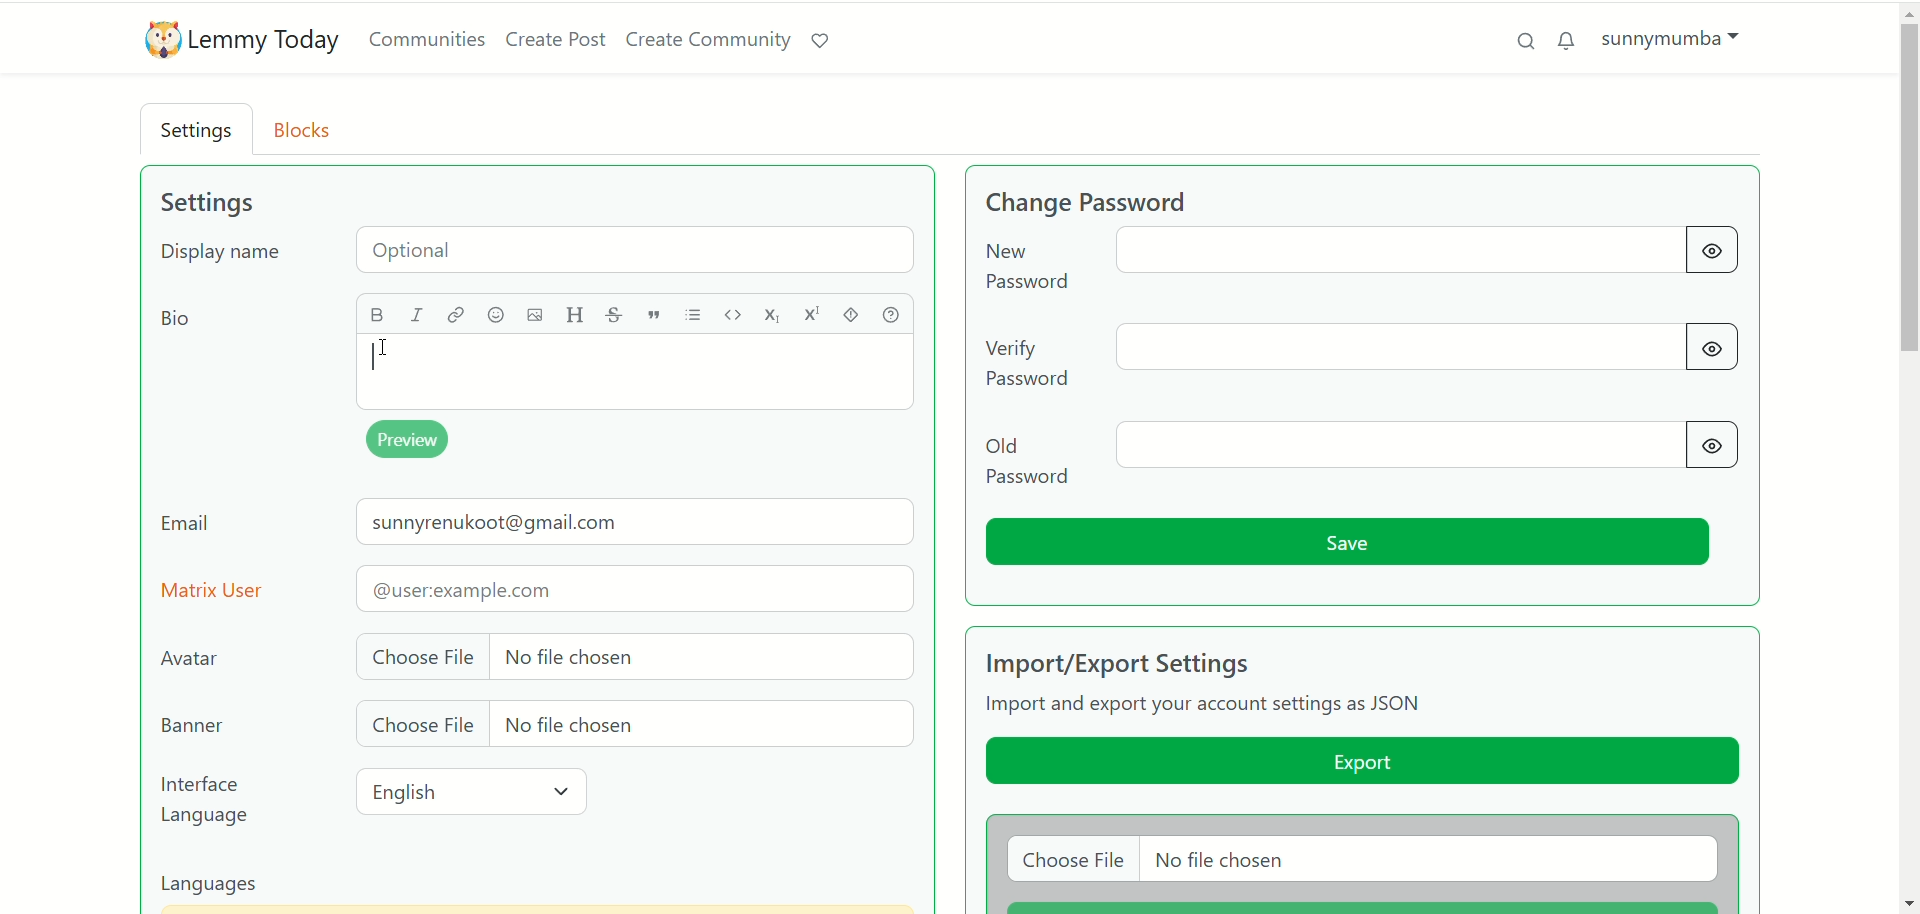  I want to click on italics, so click(422, 316).